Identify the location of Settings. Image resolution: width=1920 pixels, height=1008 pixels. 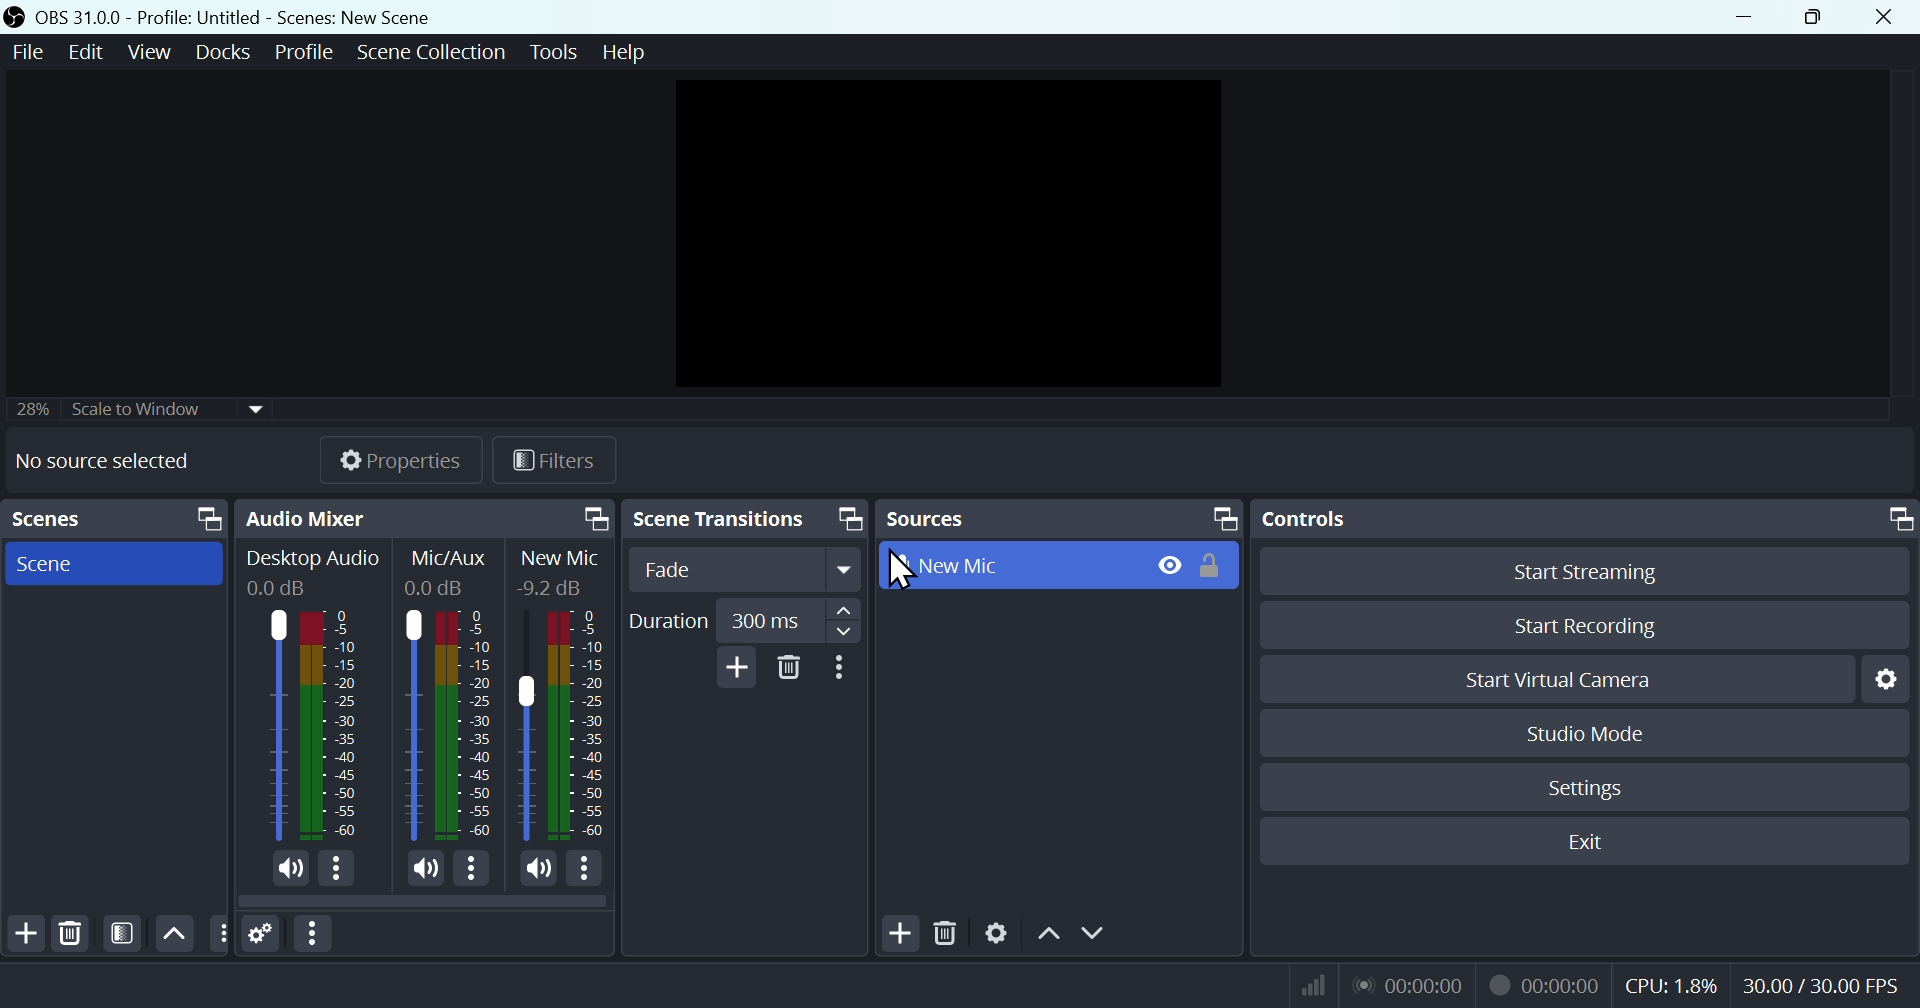
(267, 932).